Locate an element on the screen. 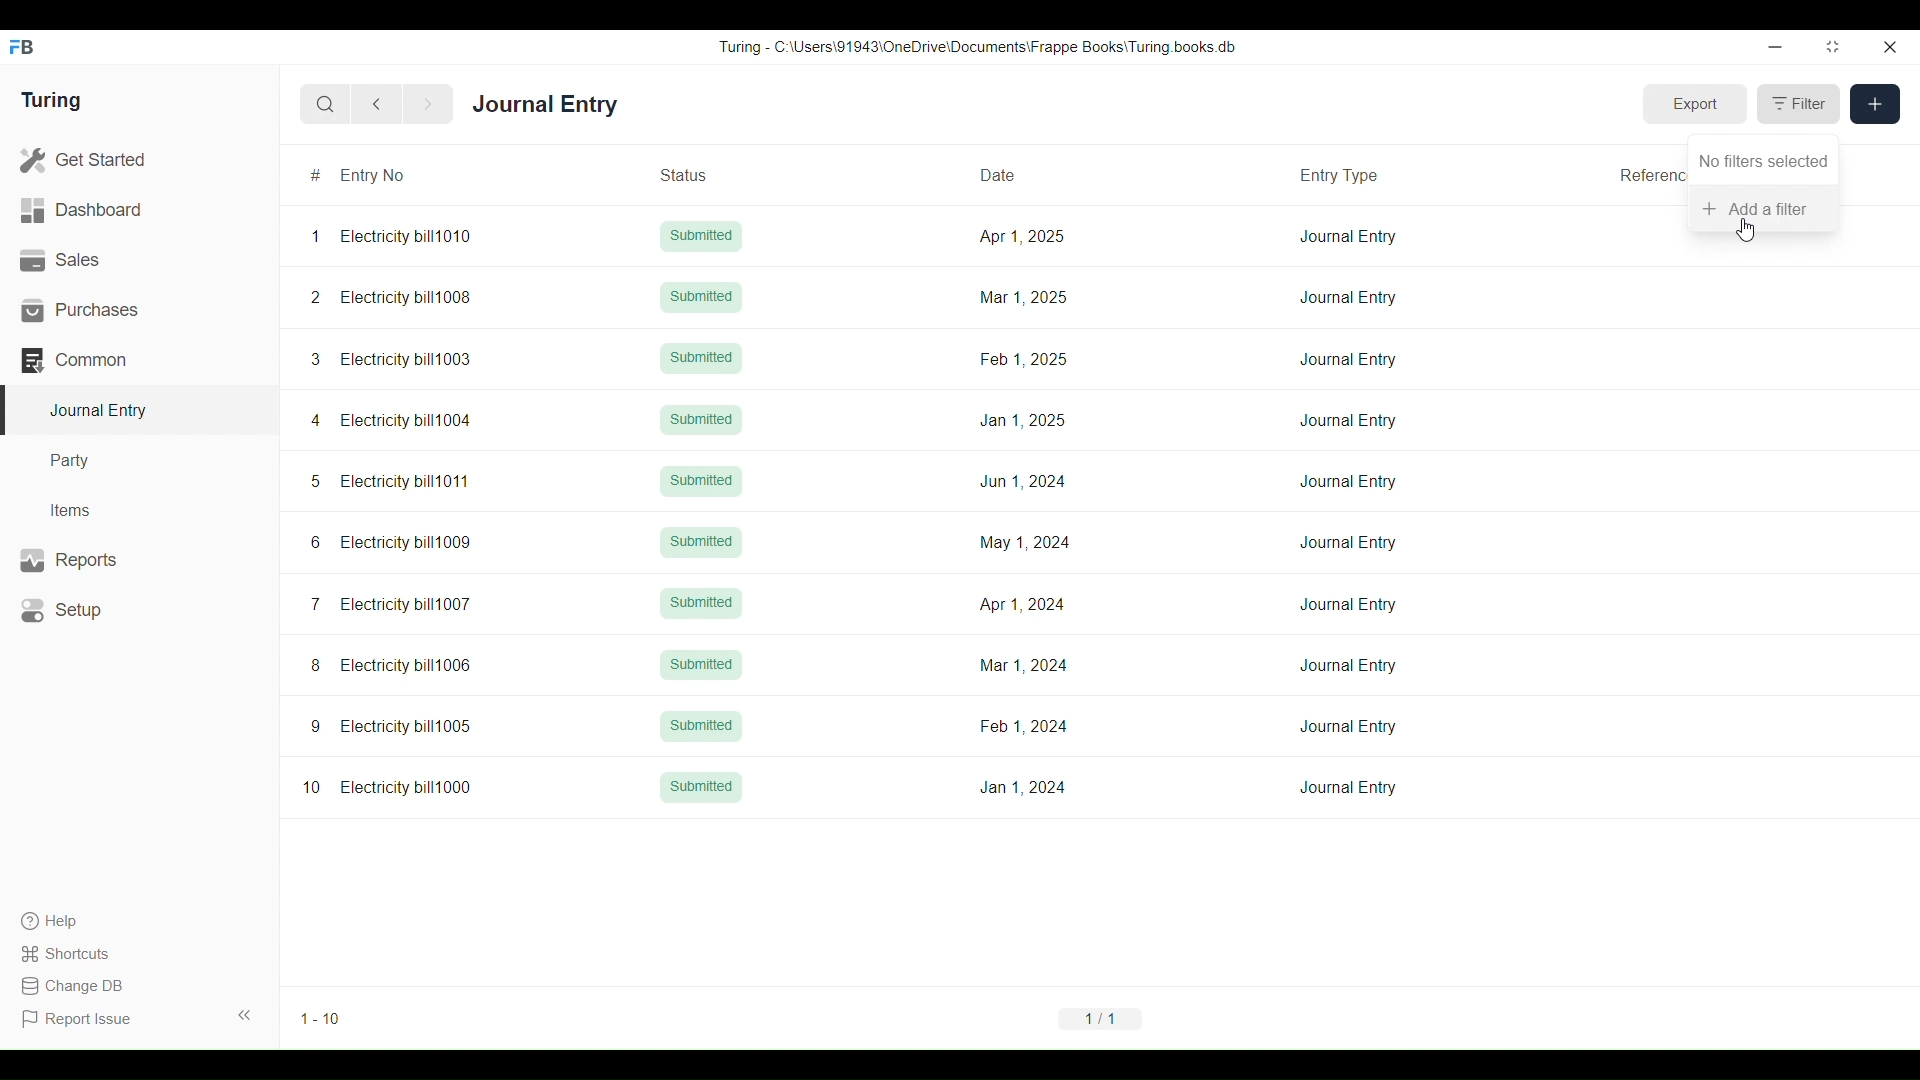 The height and width of the screenshot is (1080, 1920). Feb 1, 2025 is located at coordinates (1025, 358).